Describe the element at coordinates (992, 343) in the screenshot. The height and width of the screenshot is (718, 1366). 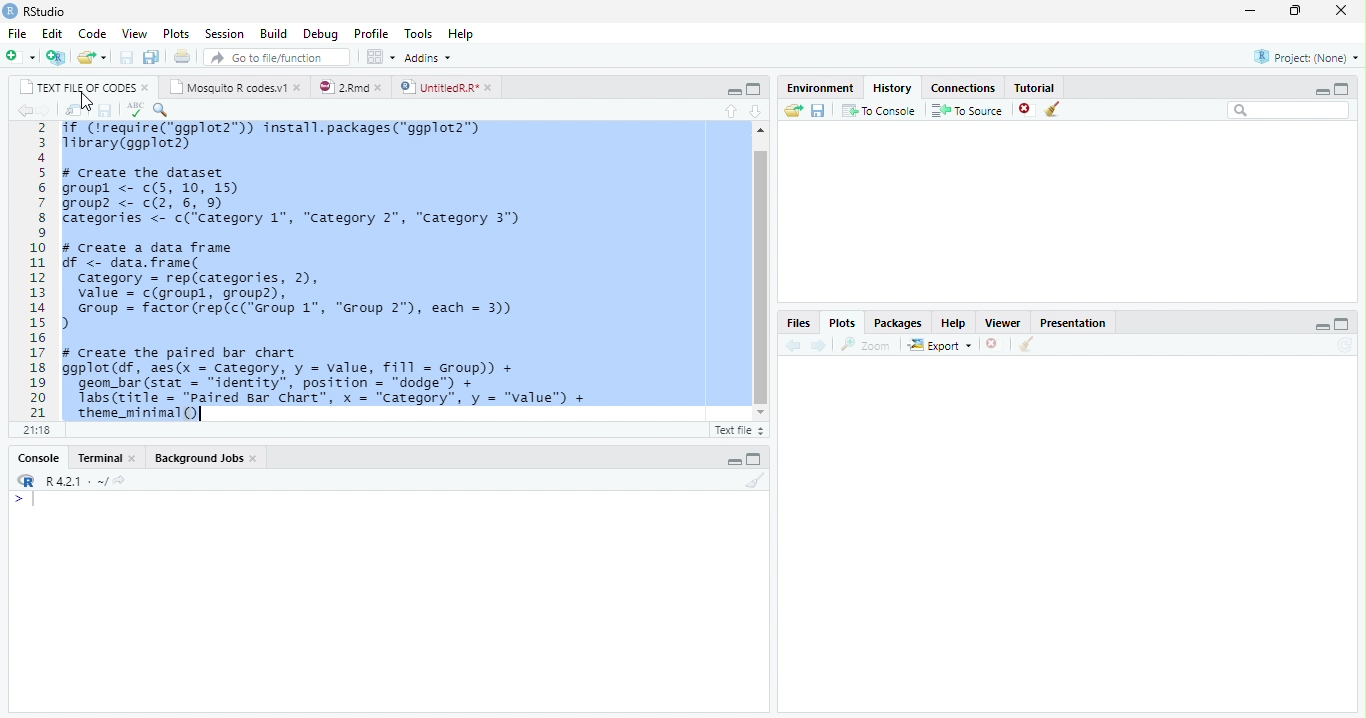
I see `close` at that location.